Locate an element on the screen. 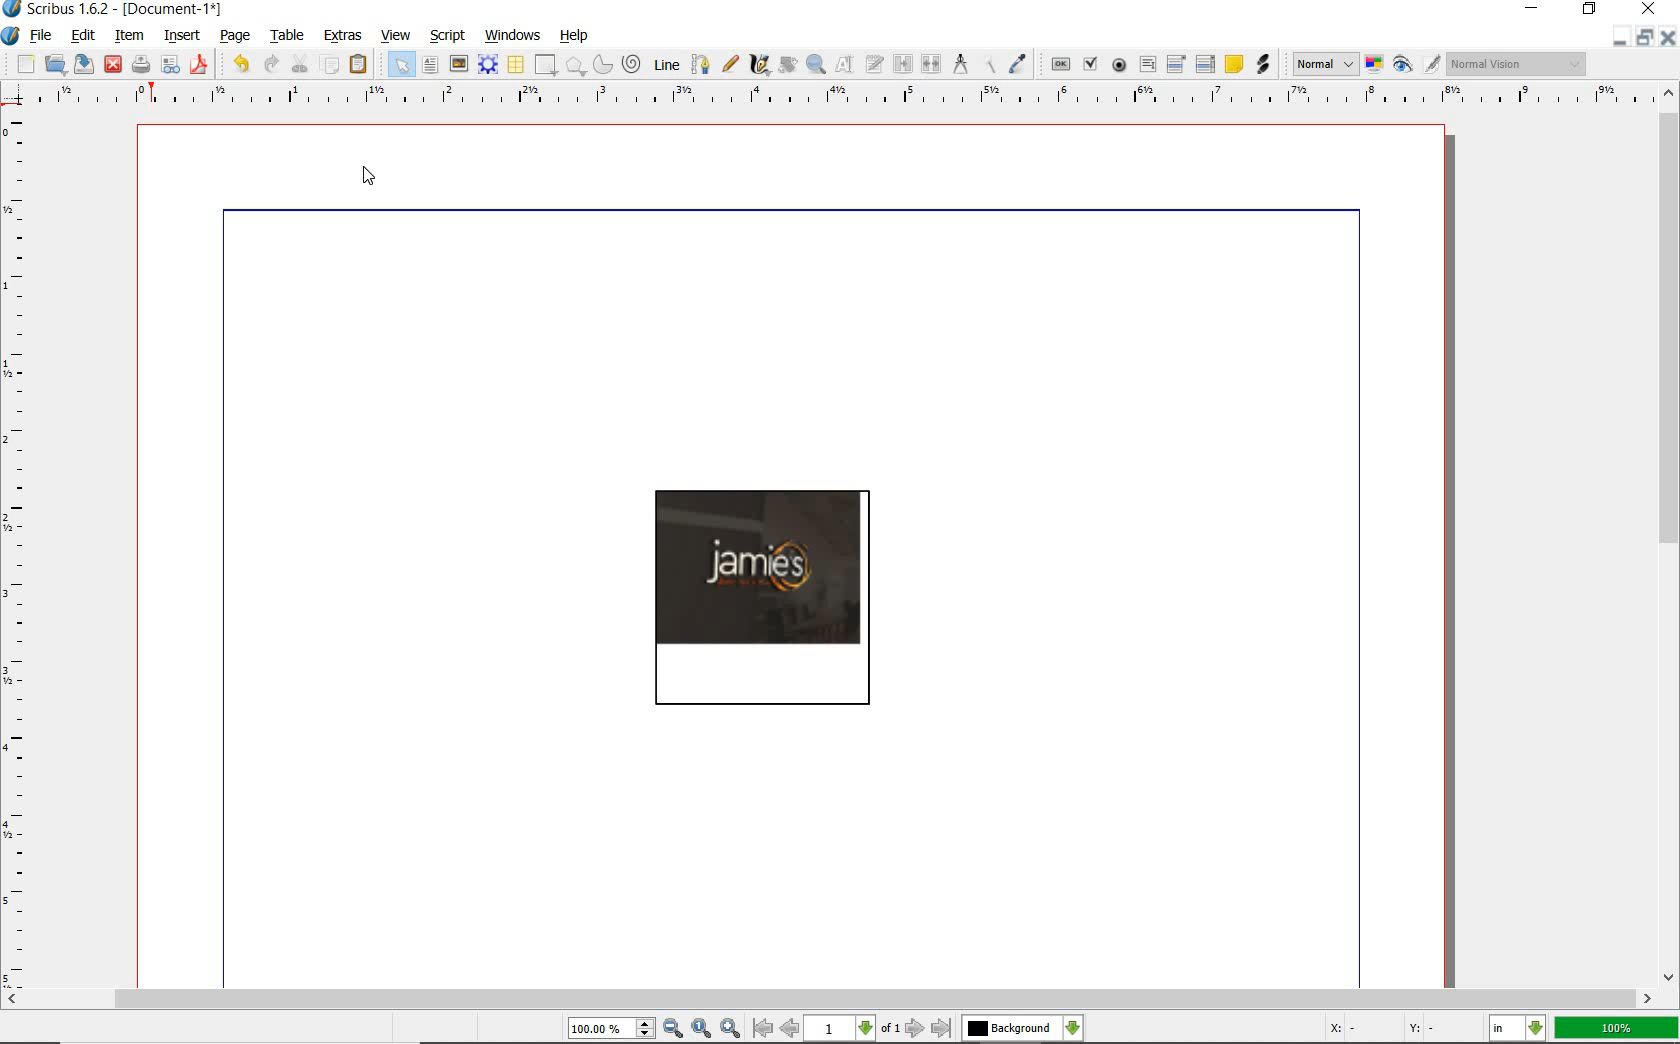 The image size is (1680, 1044). Minimize is located at coordinates (1642, 37).